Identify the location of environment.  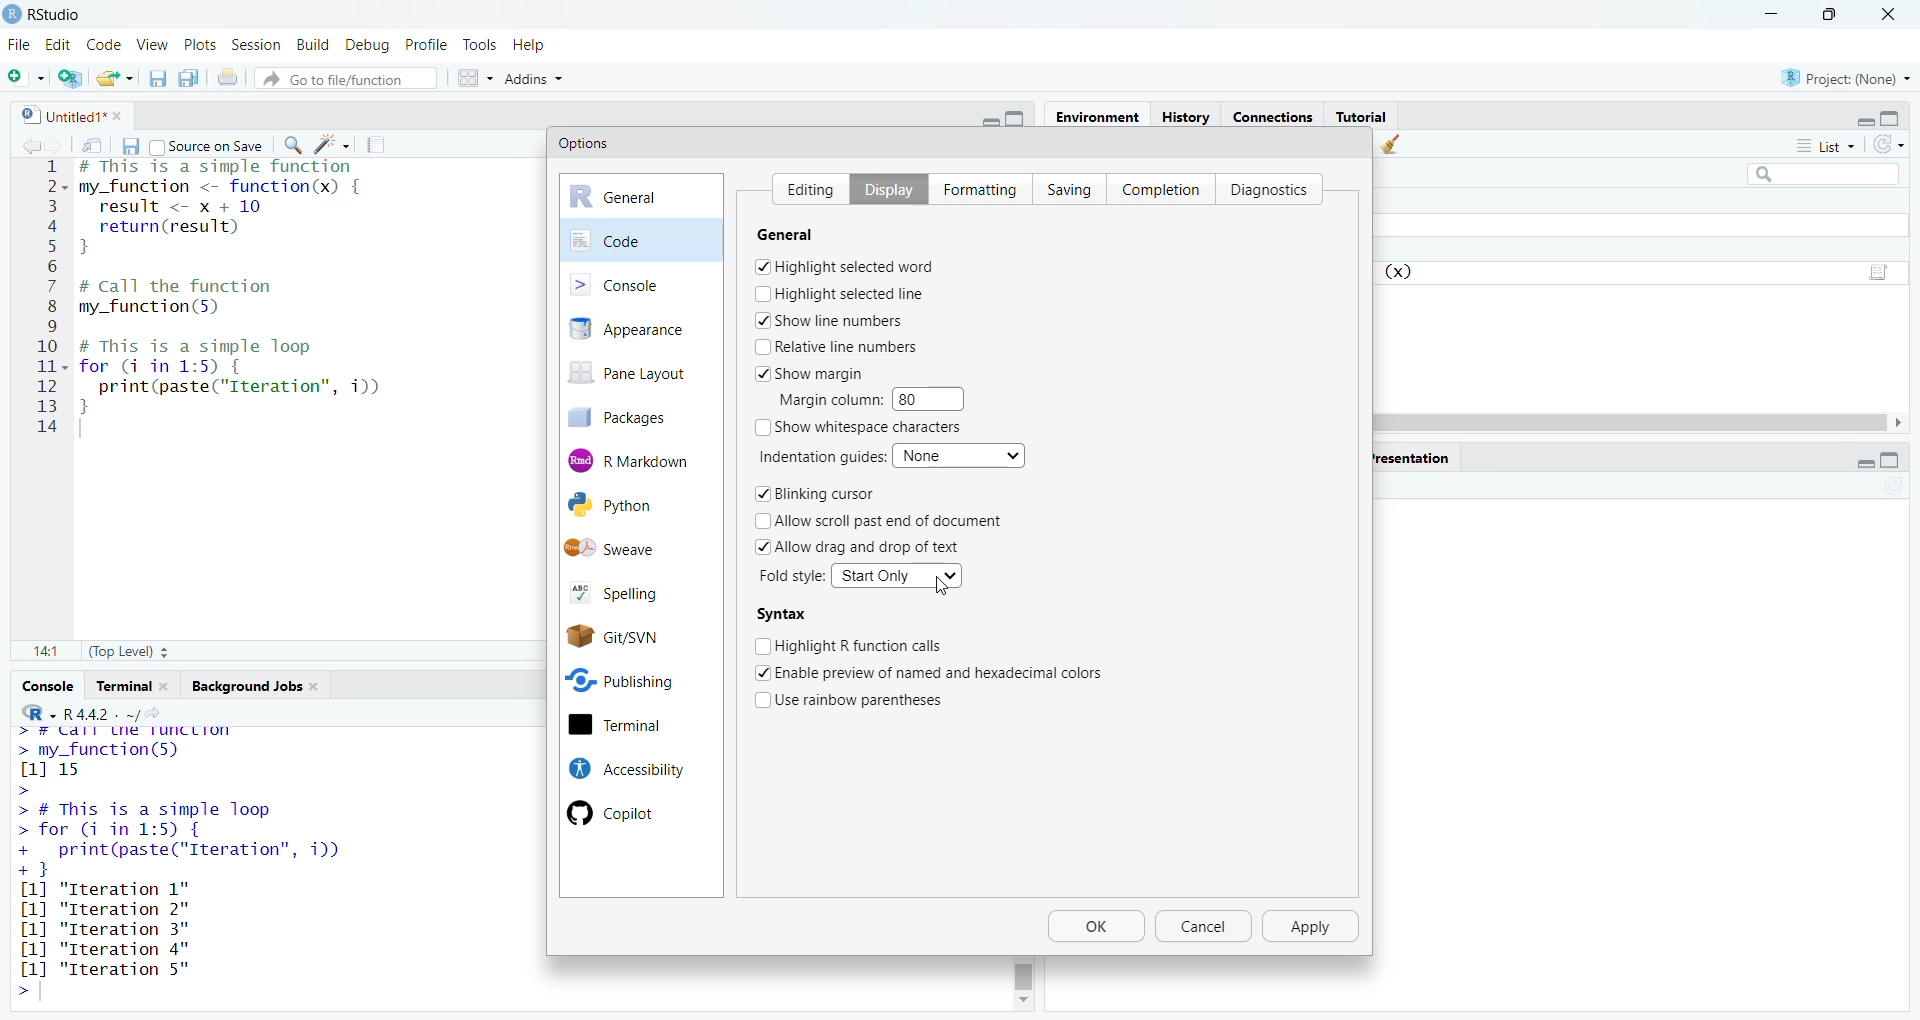
(1100, 117).